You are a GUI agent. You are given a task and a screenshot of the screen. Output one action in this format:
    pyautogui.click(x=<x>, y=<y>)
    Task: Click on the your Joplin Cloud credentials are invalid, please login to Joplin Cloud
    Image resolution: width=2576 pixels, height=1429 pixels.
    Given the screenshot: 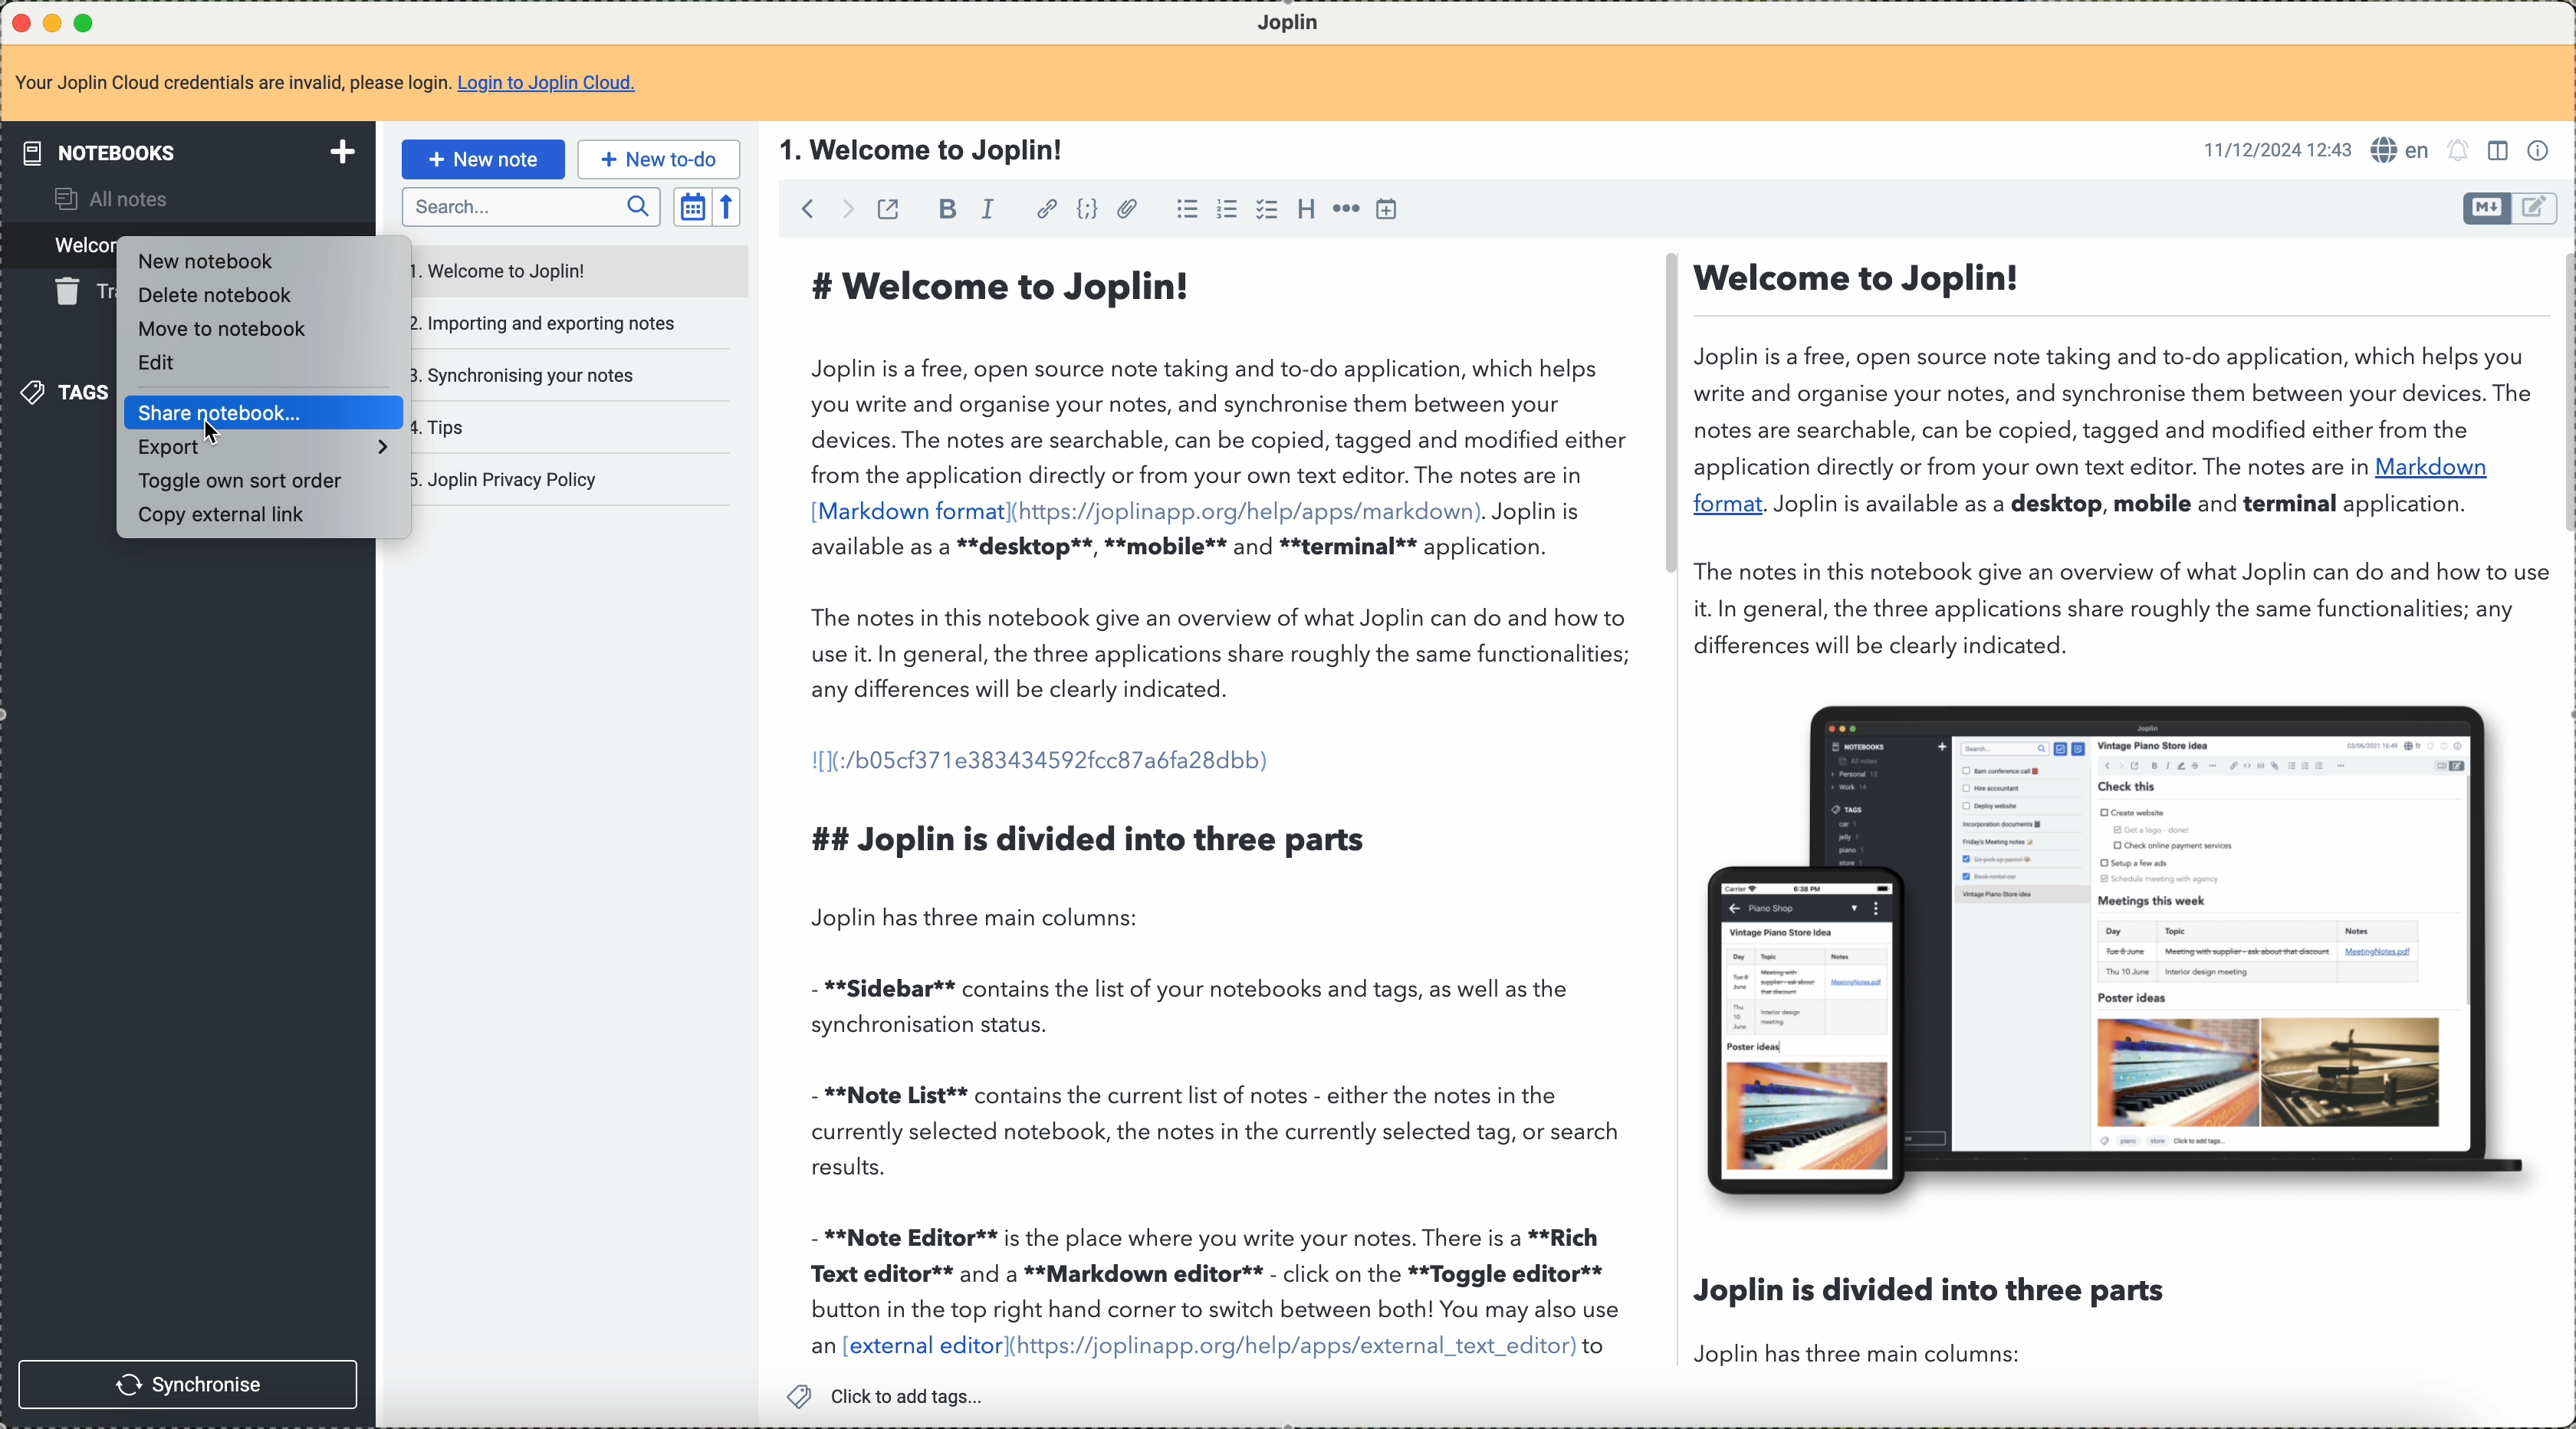 What is the action you would take?
    pyautogui.click(x=327, y=90)
    